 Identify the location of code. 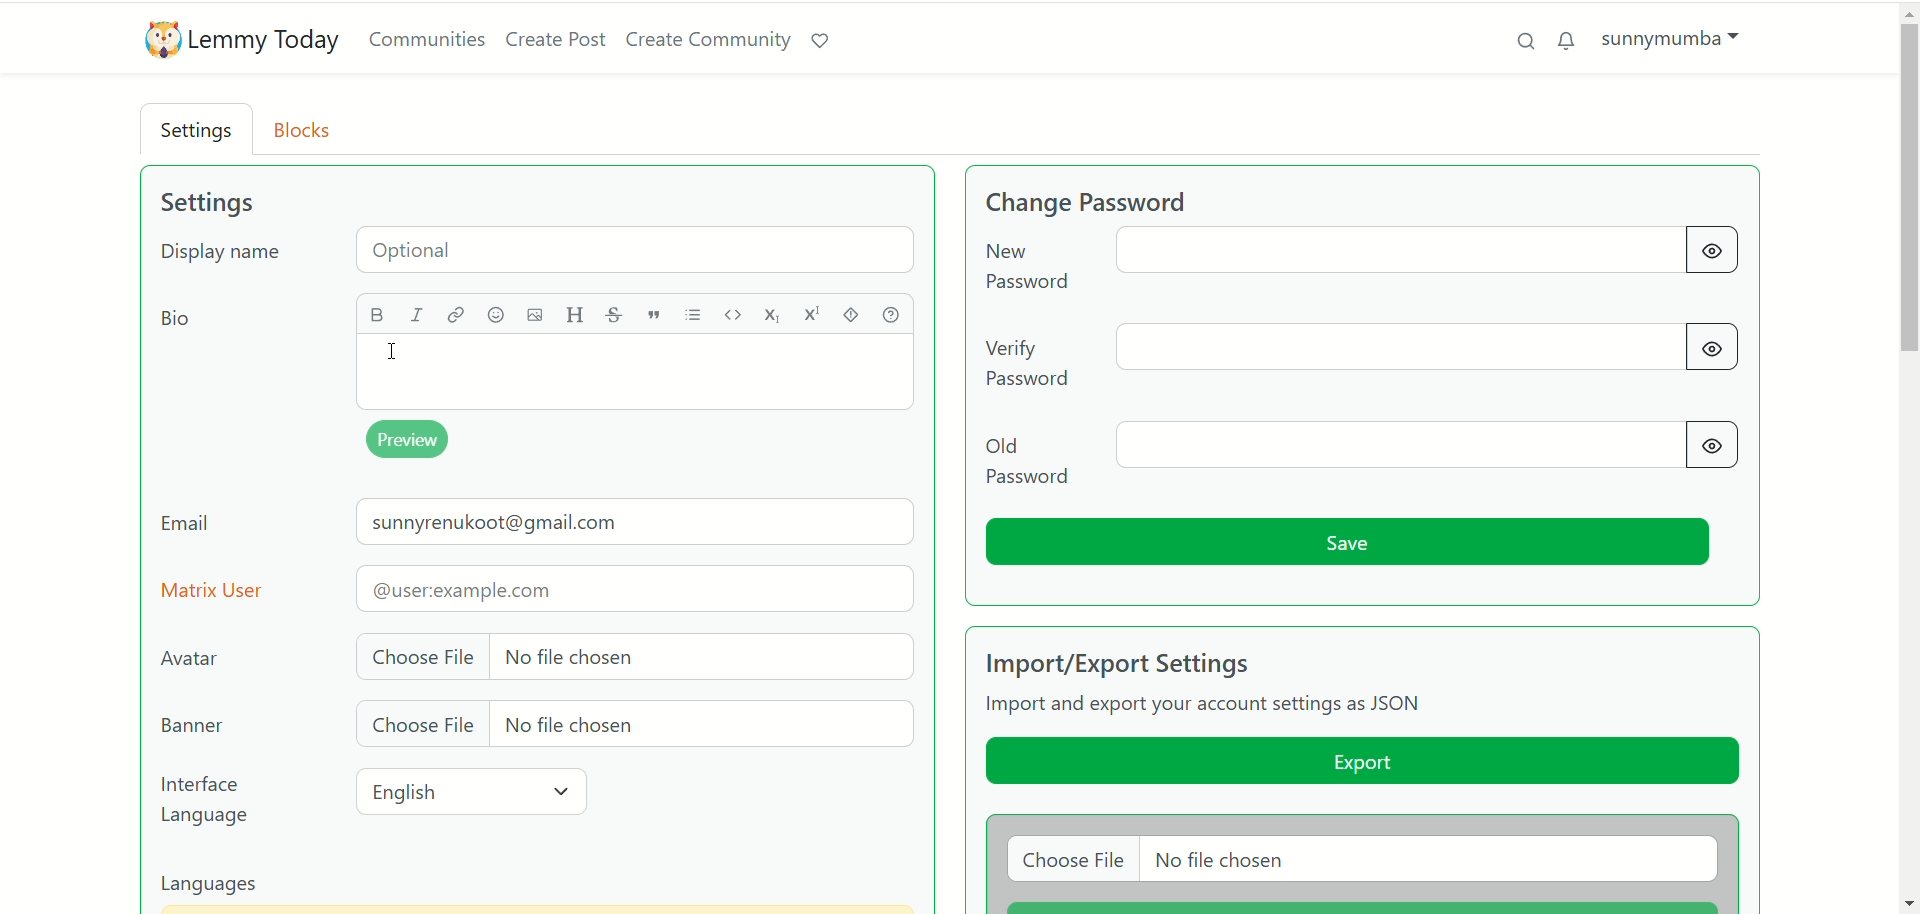
(735, 313).